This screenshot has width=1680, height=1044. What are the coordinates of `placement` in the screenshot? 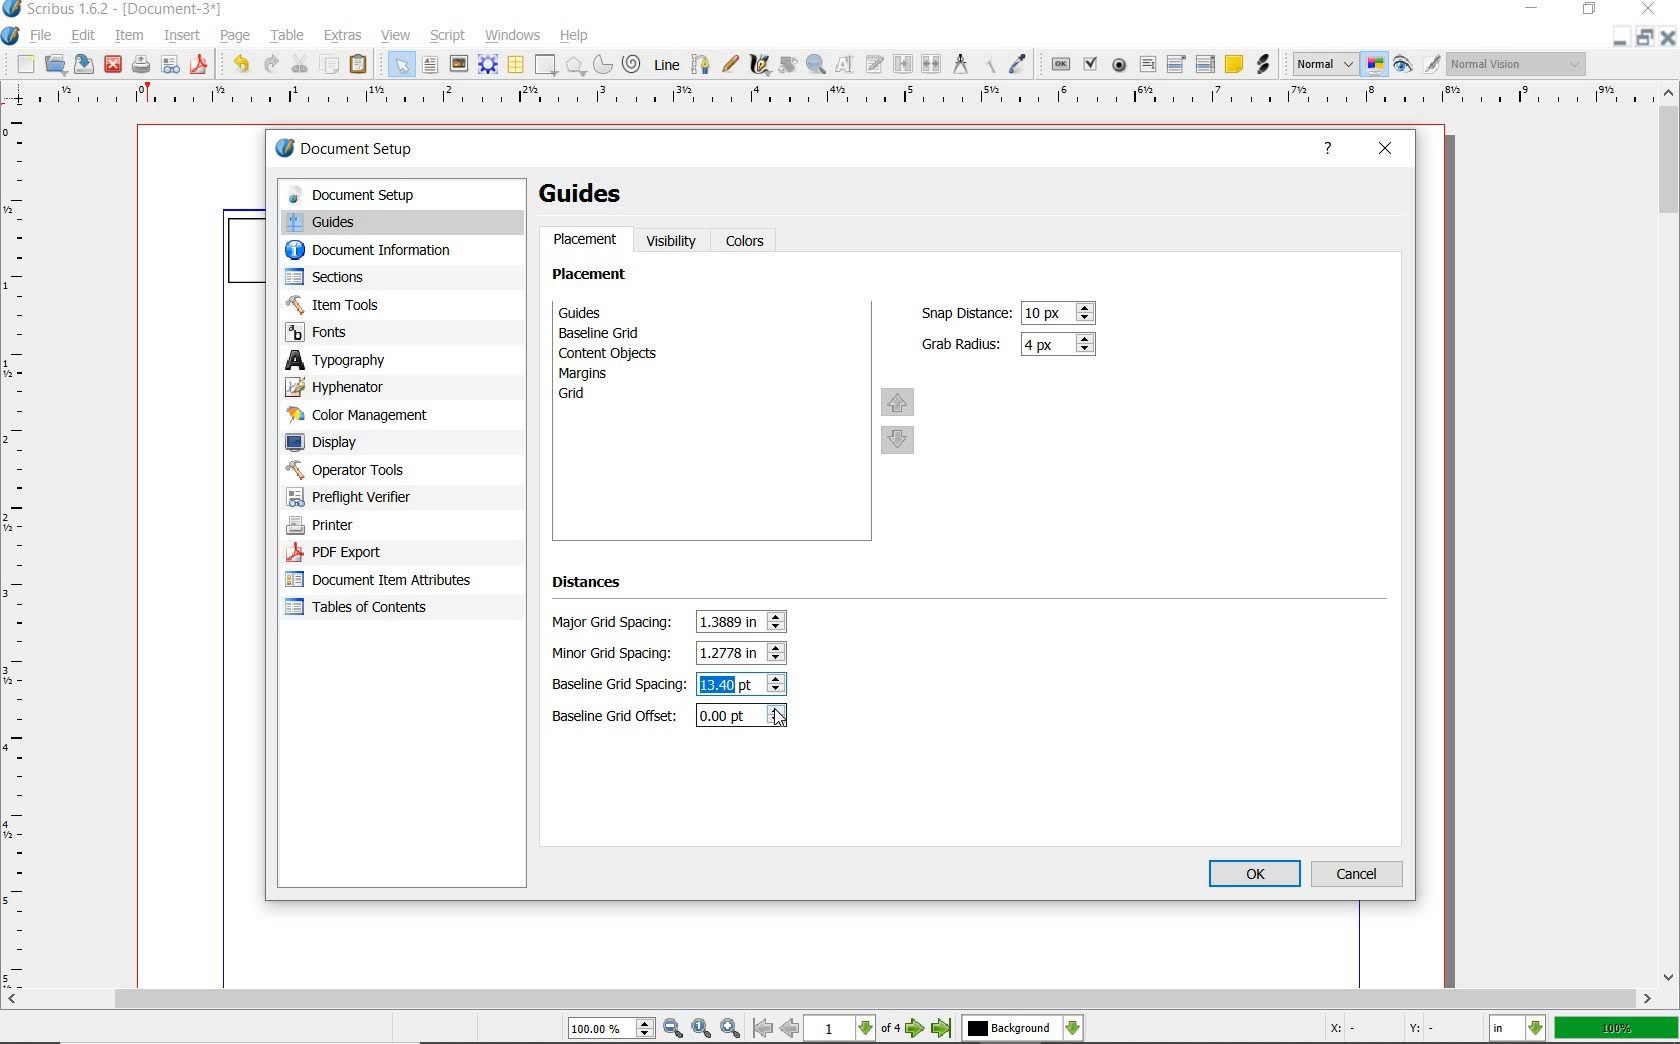 It's located at (595, 277).